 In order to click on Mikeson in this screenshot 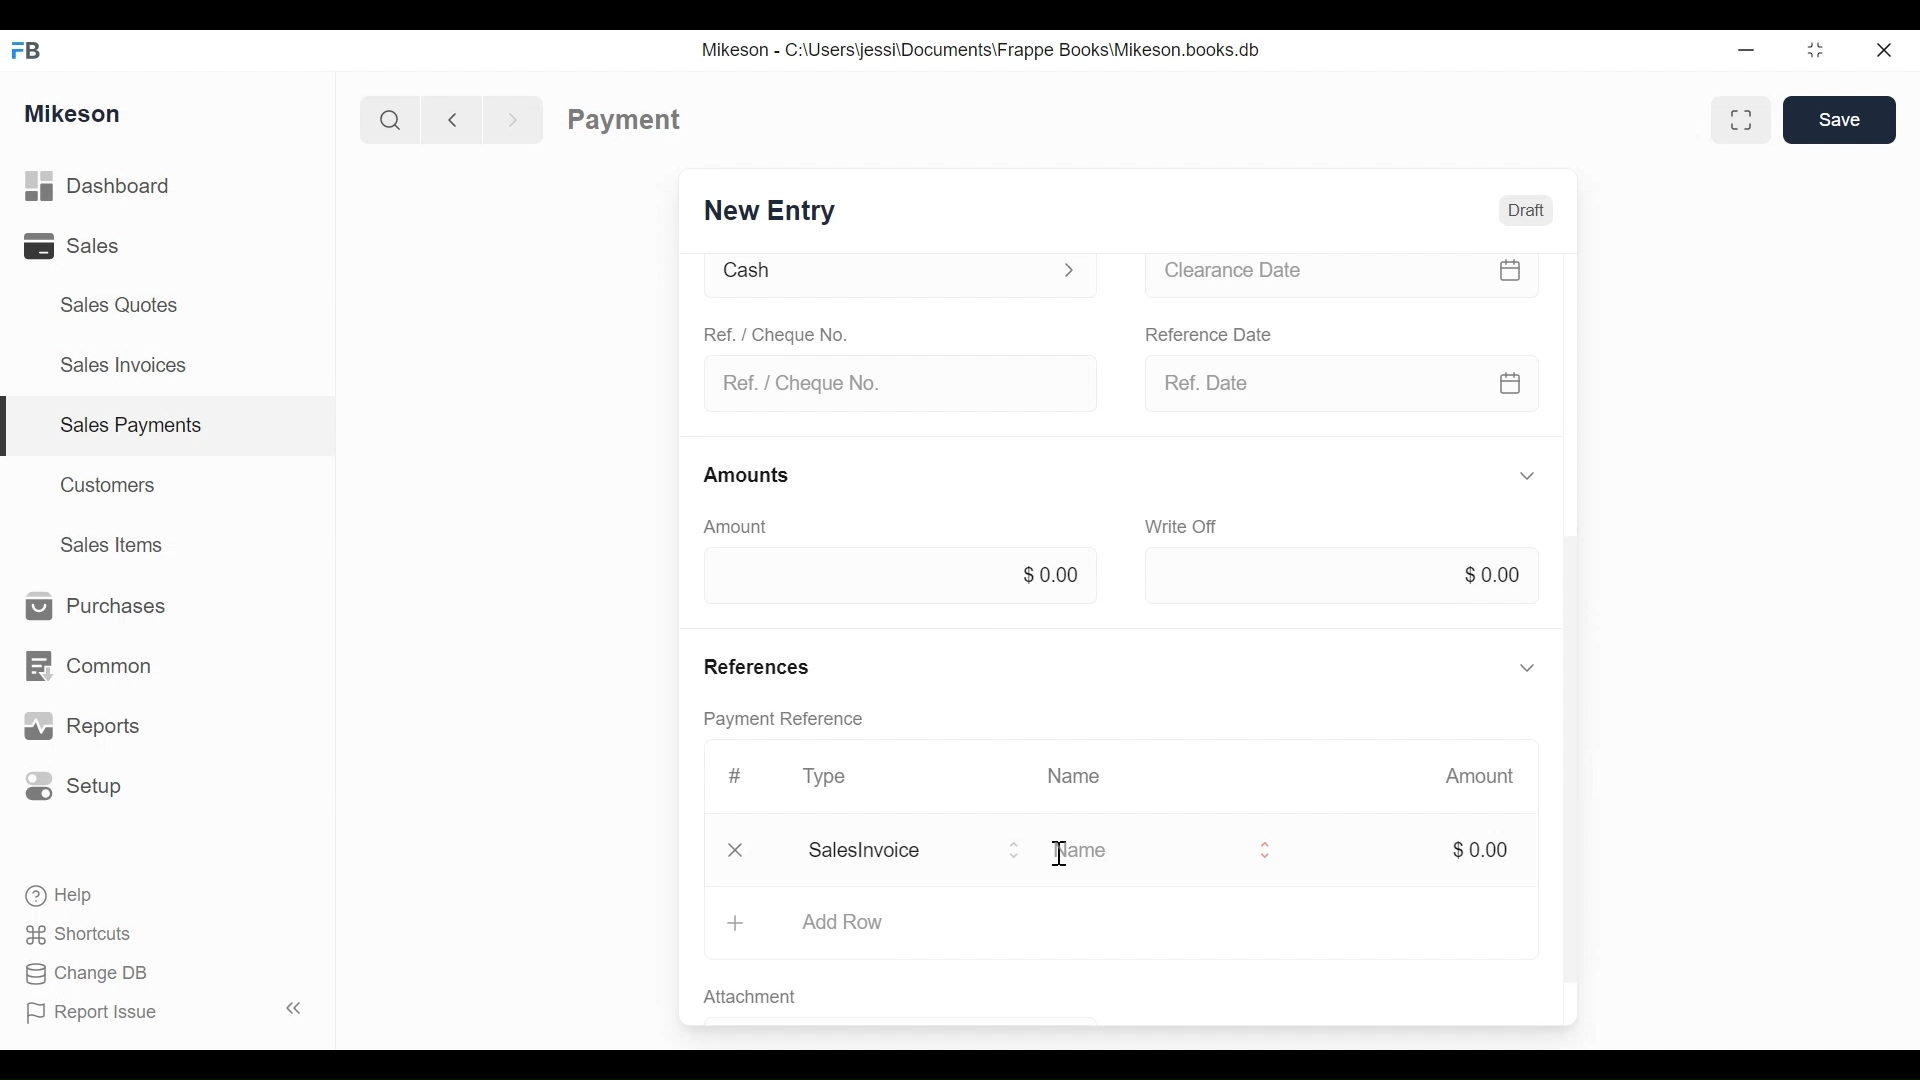, I will do `click(74, 111)`.